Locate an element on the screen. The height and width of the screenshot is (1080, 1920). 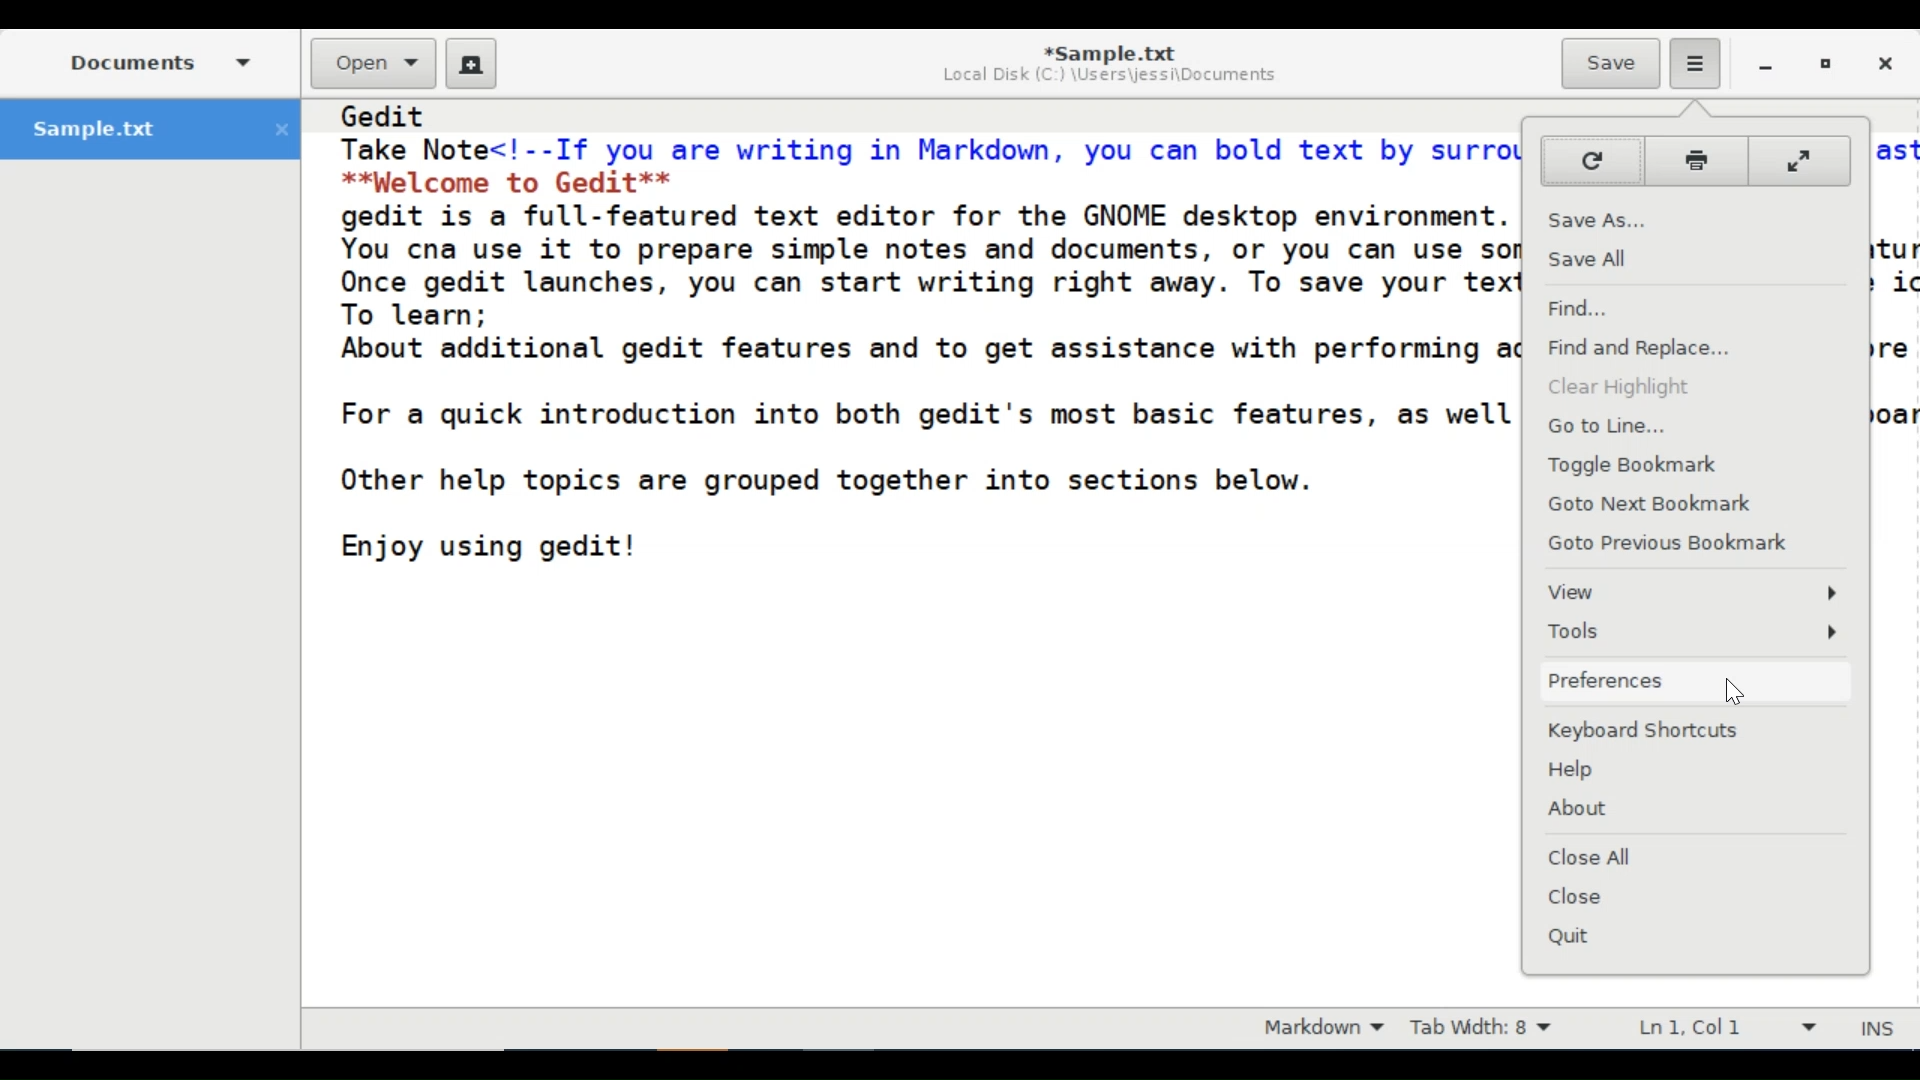
Insert Moode is located at coordinates (1879, 1028).